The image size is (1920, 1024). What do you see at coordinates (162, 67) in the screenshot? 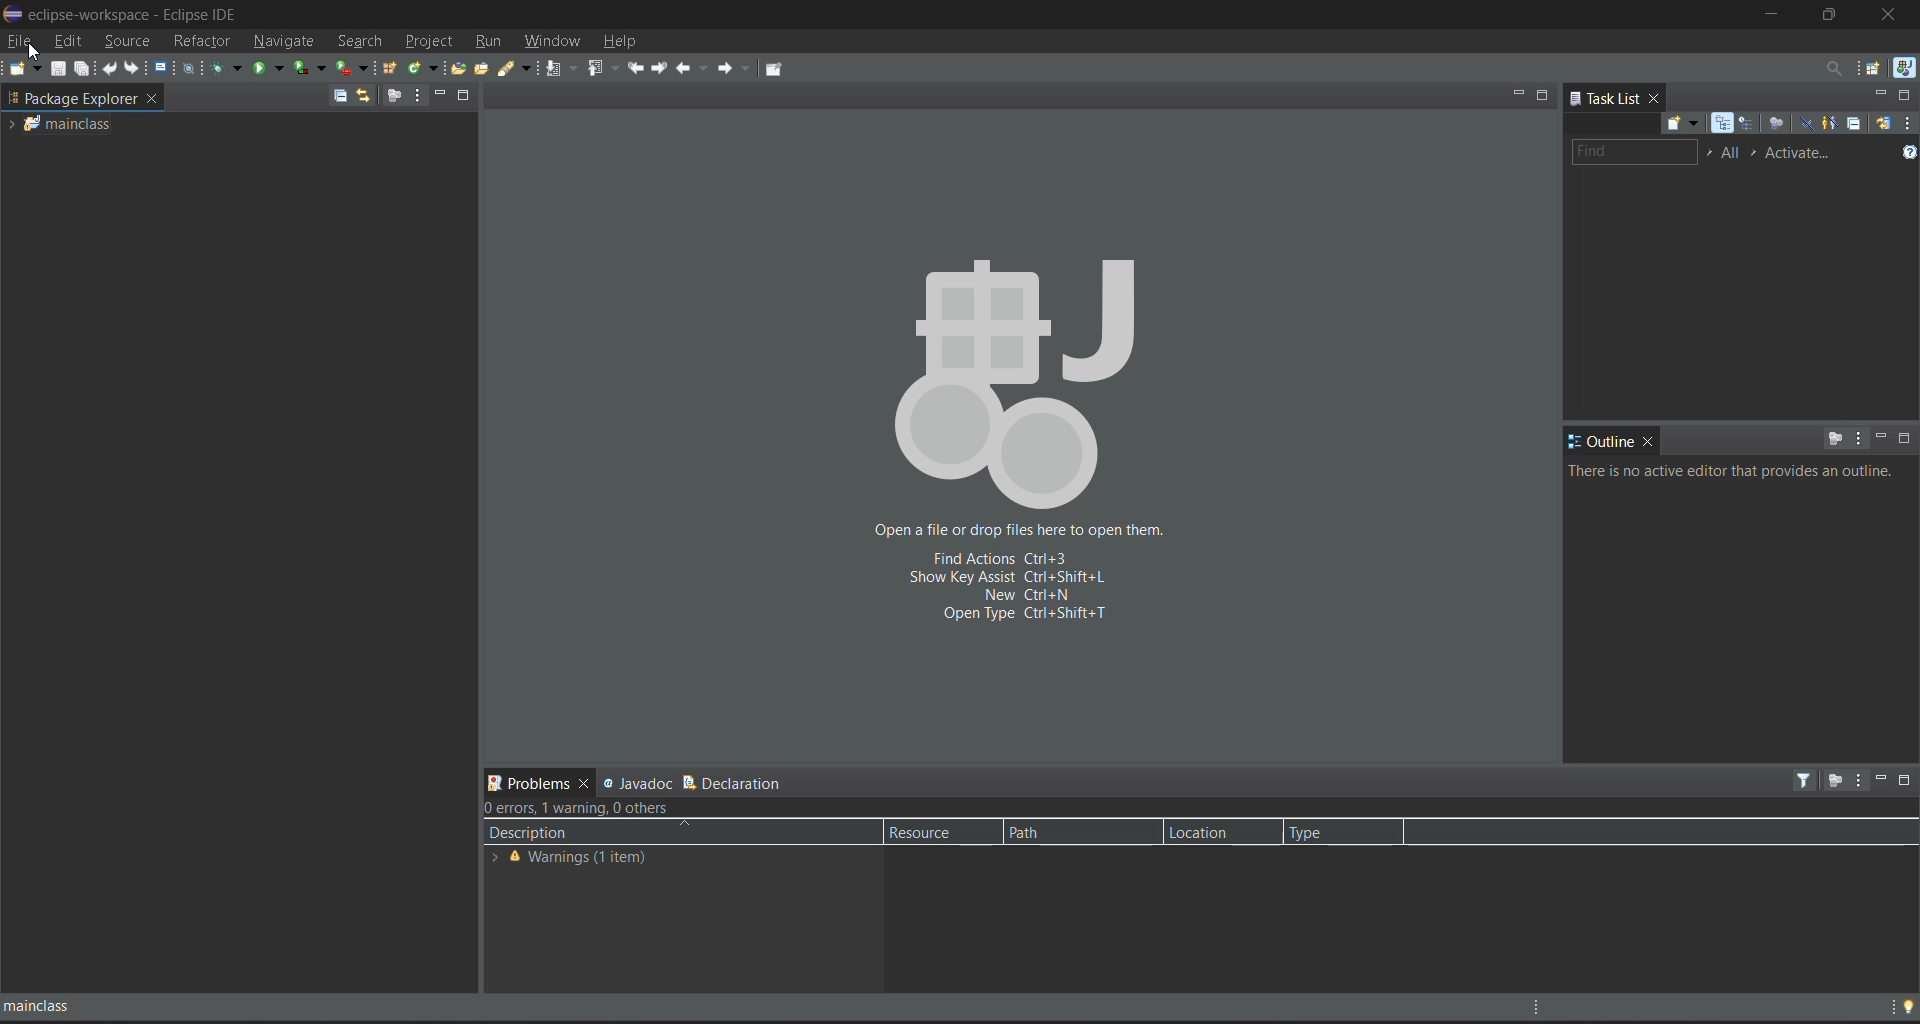
I see `open a terminal` at bounding box center [162, 67].